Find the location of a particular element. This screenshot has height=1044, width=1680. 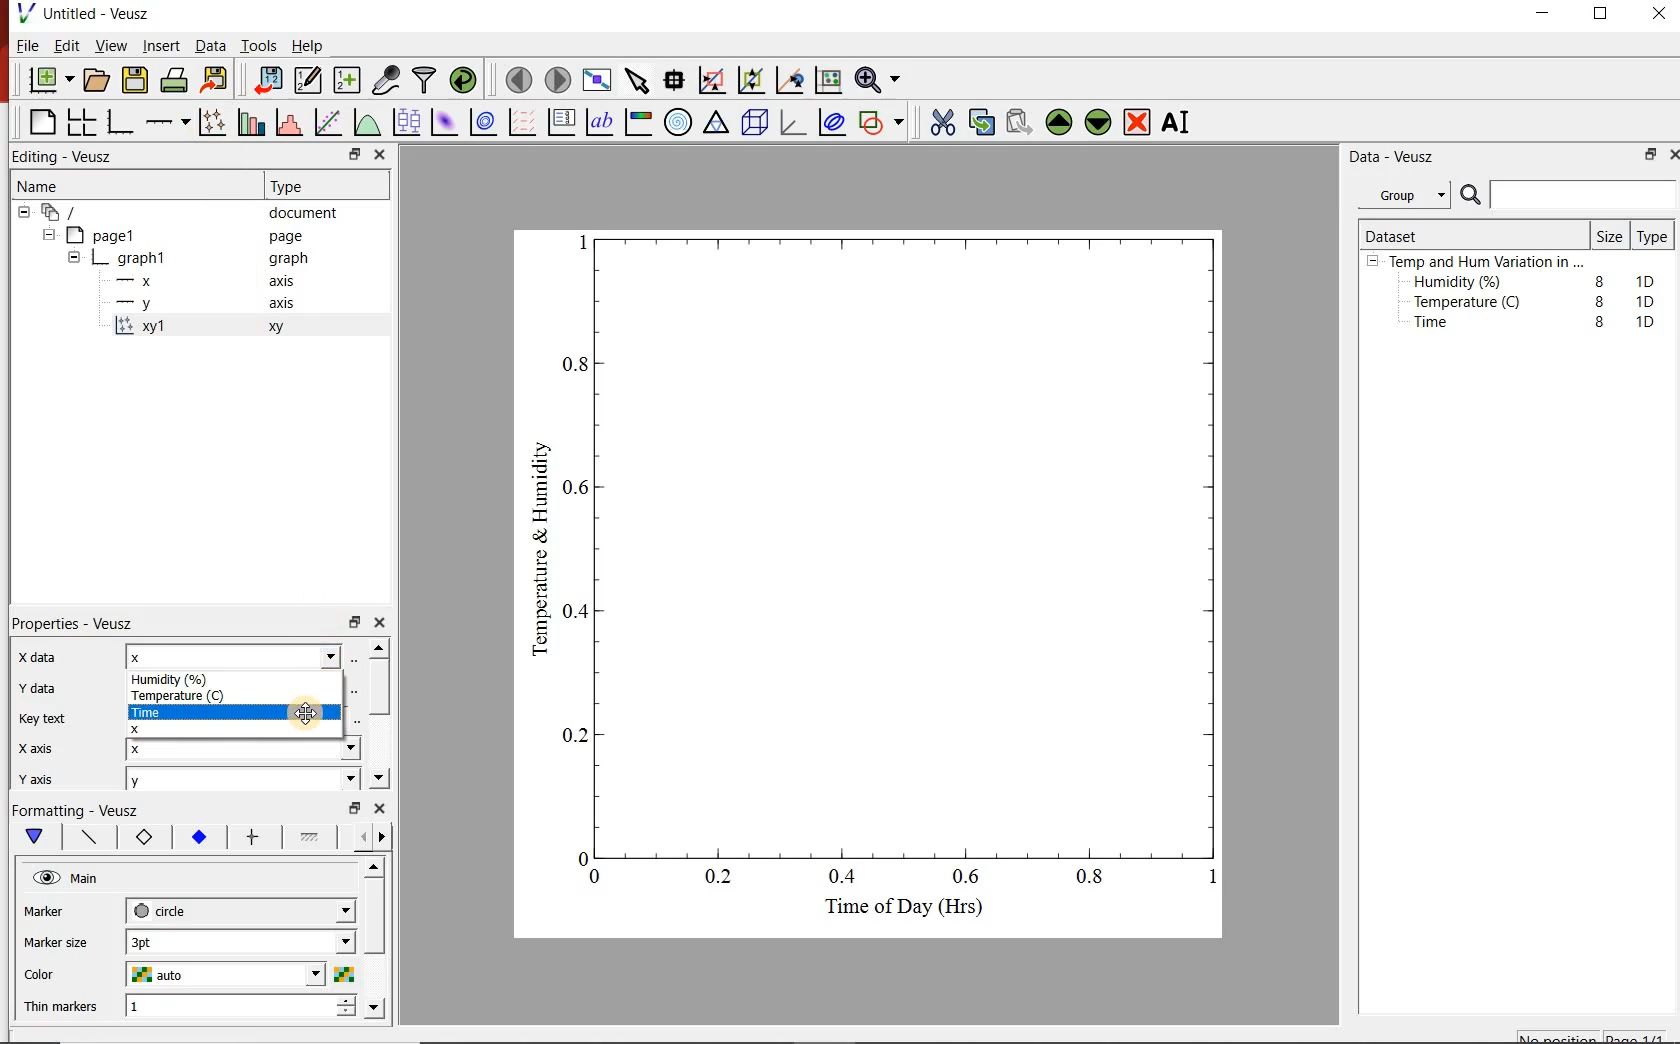

xy1 is located at coordinates (152, 326).